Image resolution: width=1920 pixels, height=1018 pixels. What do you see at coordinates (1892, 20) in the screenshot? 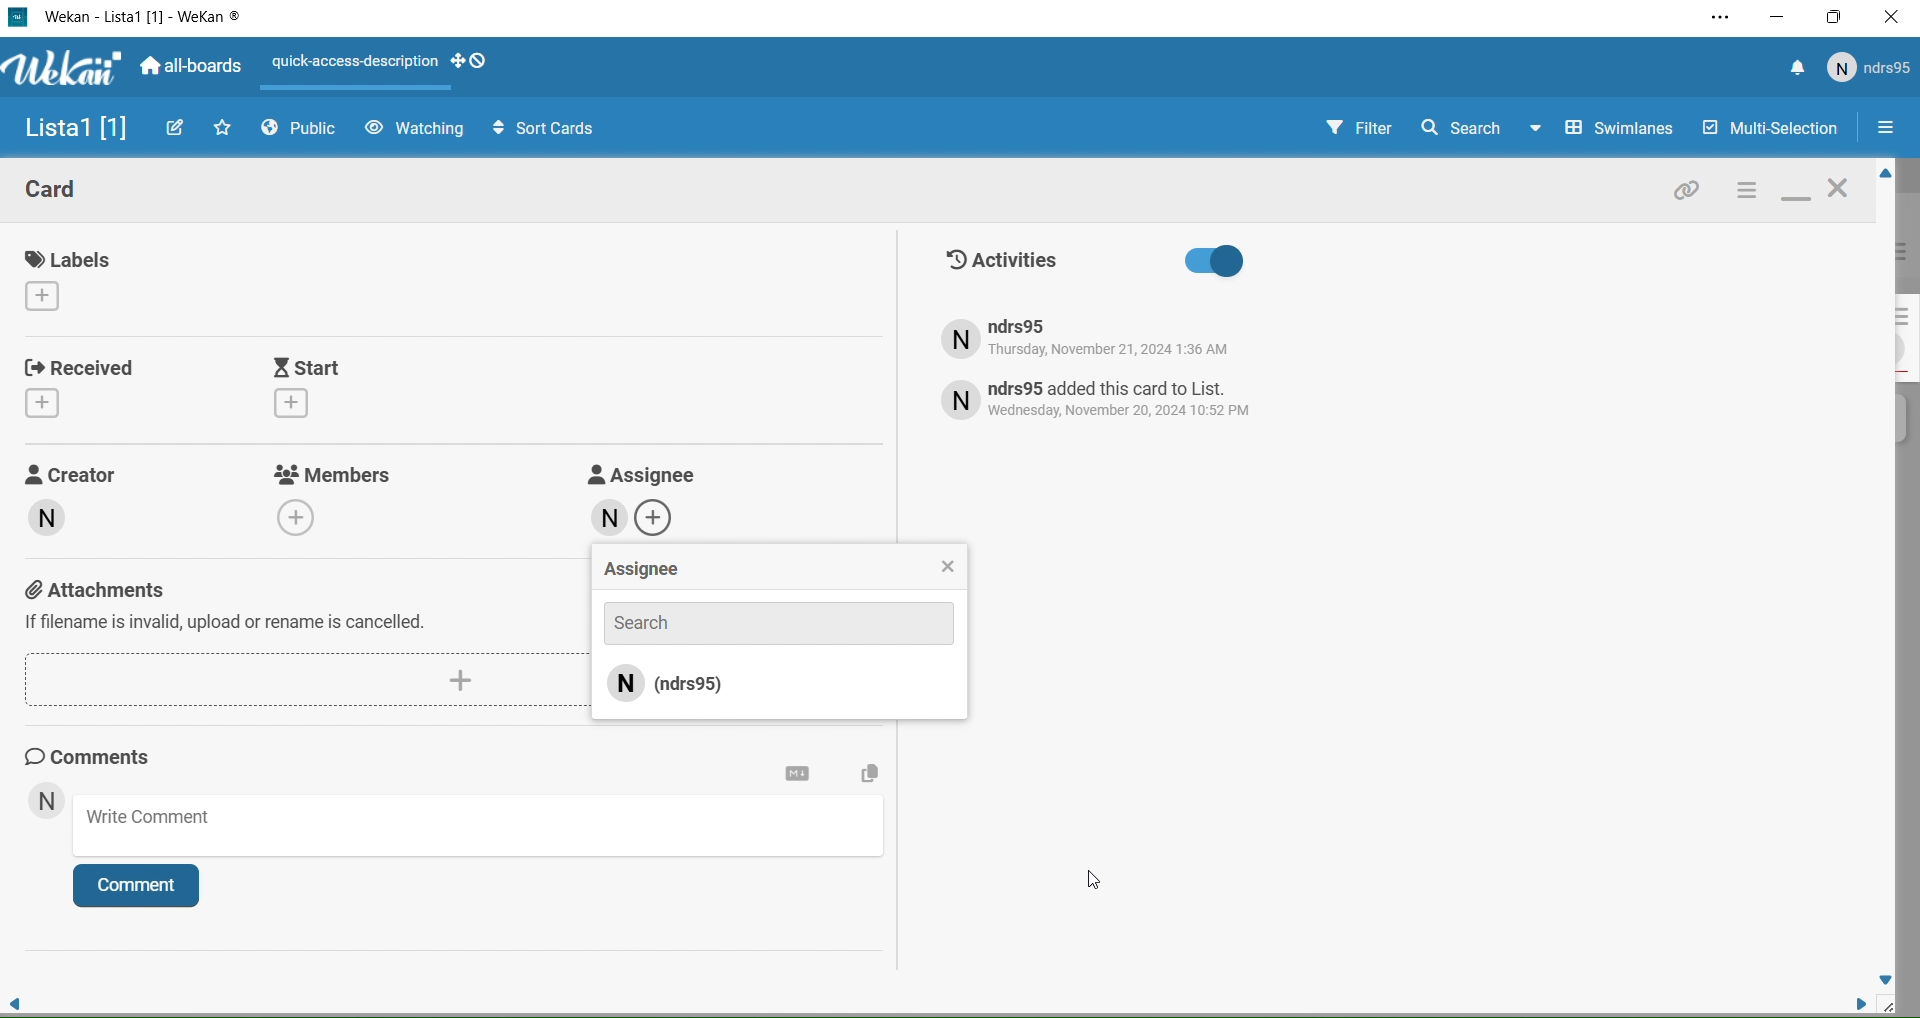
I see `Close` at bounding box center [1892, 20].